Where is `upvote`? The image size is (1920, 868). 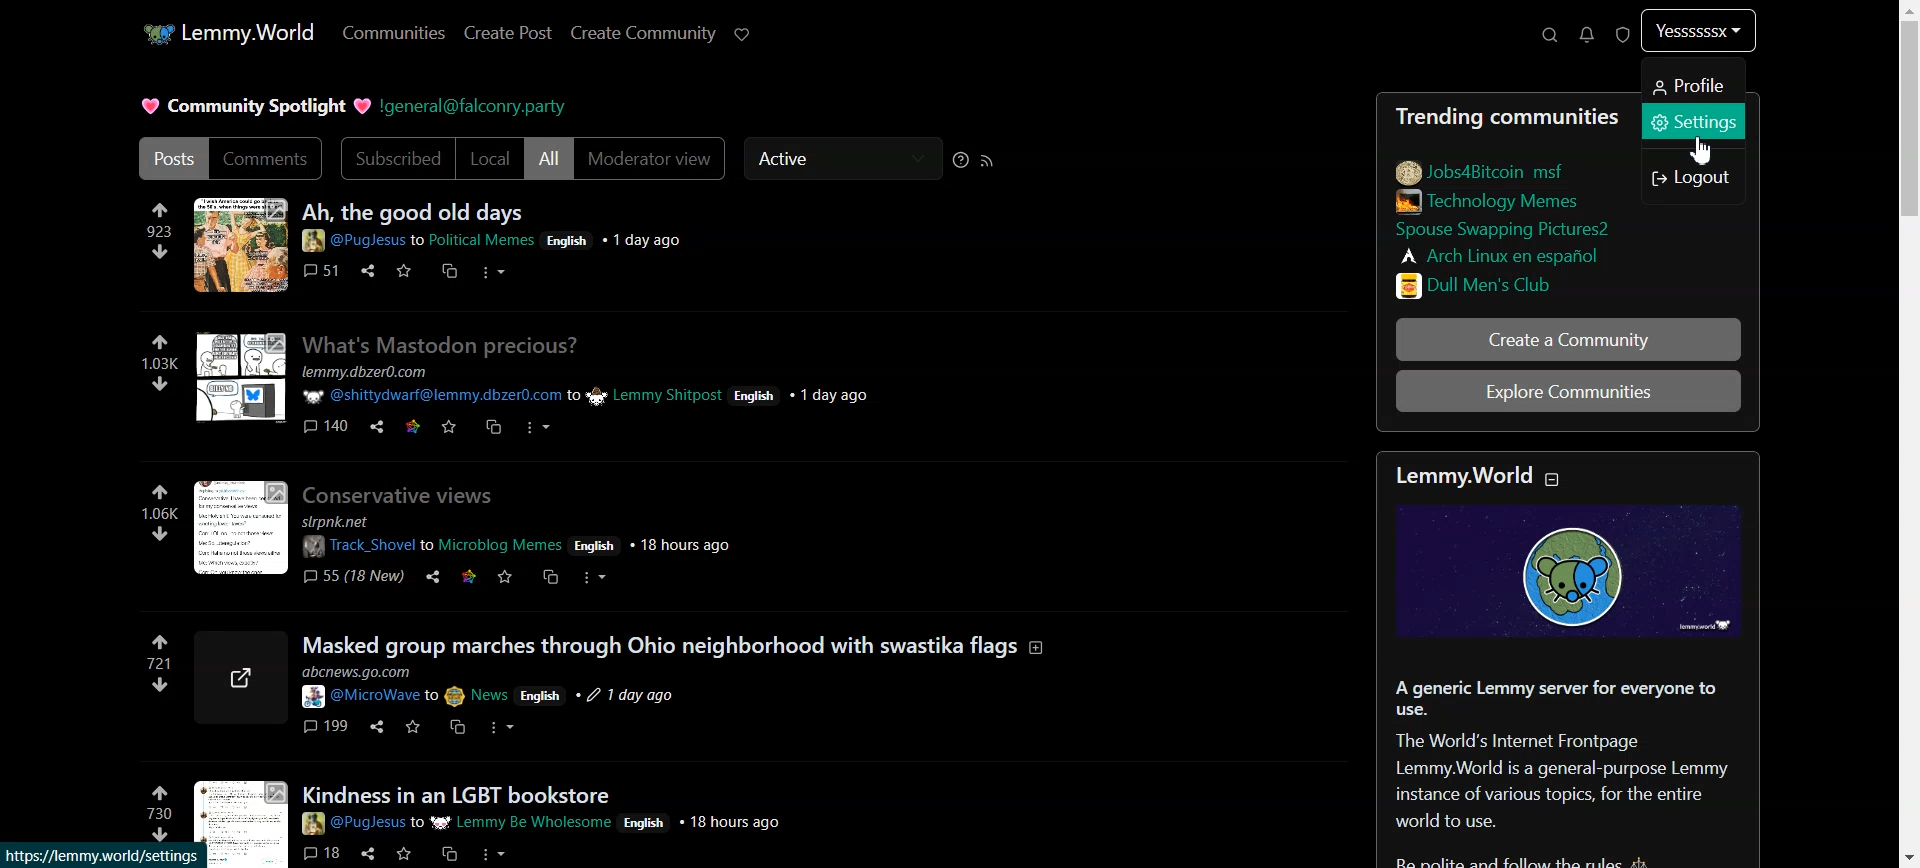
upvote is located at coordinates (164, 342).